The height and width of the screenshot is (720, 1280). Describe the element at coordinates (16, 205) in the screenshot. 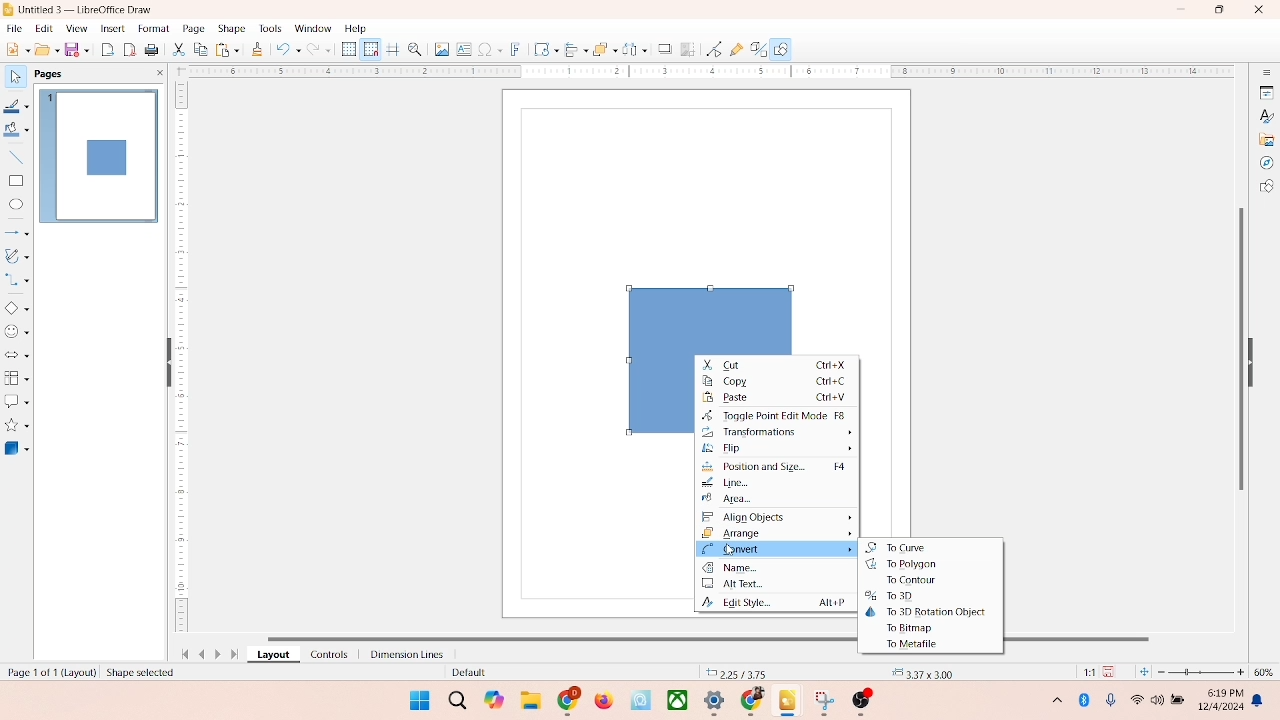

I see `ellipse` at that location.